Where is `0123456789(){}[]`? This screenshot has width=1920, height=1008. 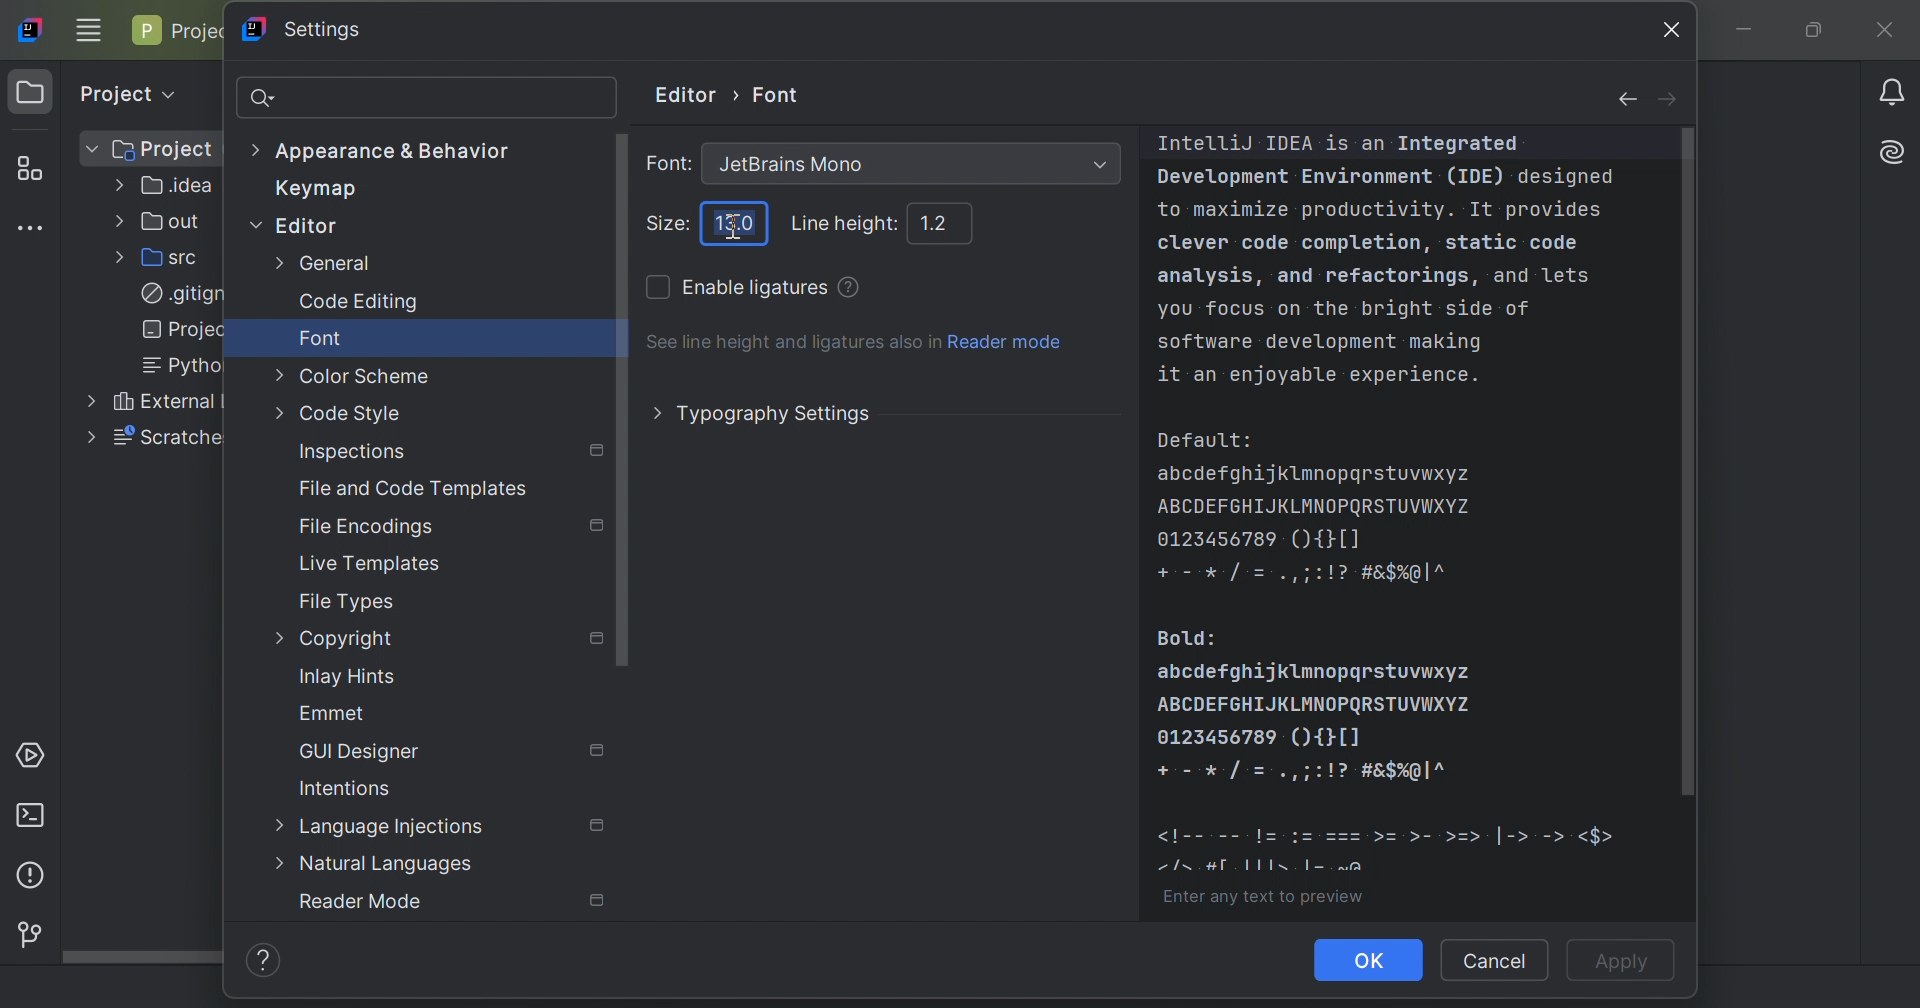
0123456789(){}[] is located at coordinates (1261, 541).